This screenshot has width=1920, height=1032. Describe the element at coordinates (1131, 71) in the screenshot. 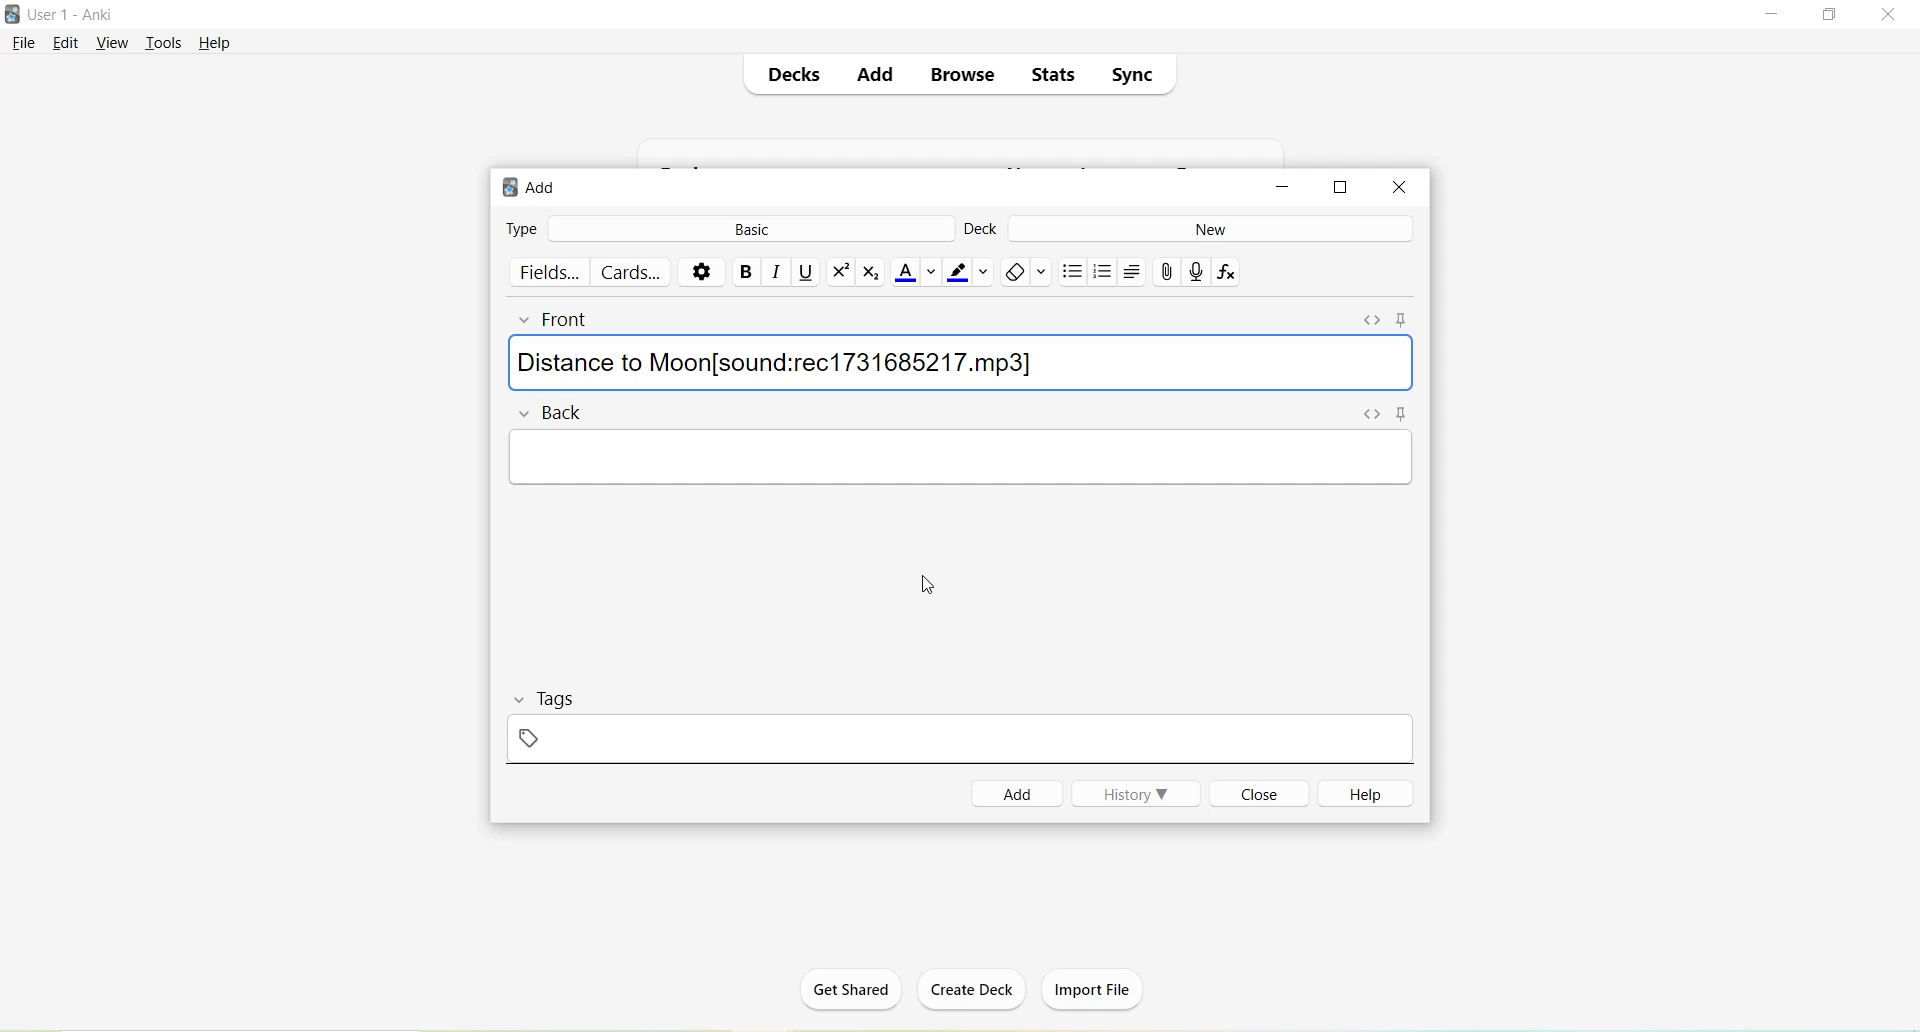

I see `Sync` at that location.